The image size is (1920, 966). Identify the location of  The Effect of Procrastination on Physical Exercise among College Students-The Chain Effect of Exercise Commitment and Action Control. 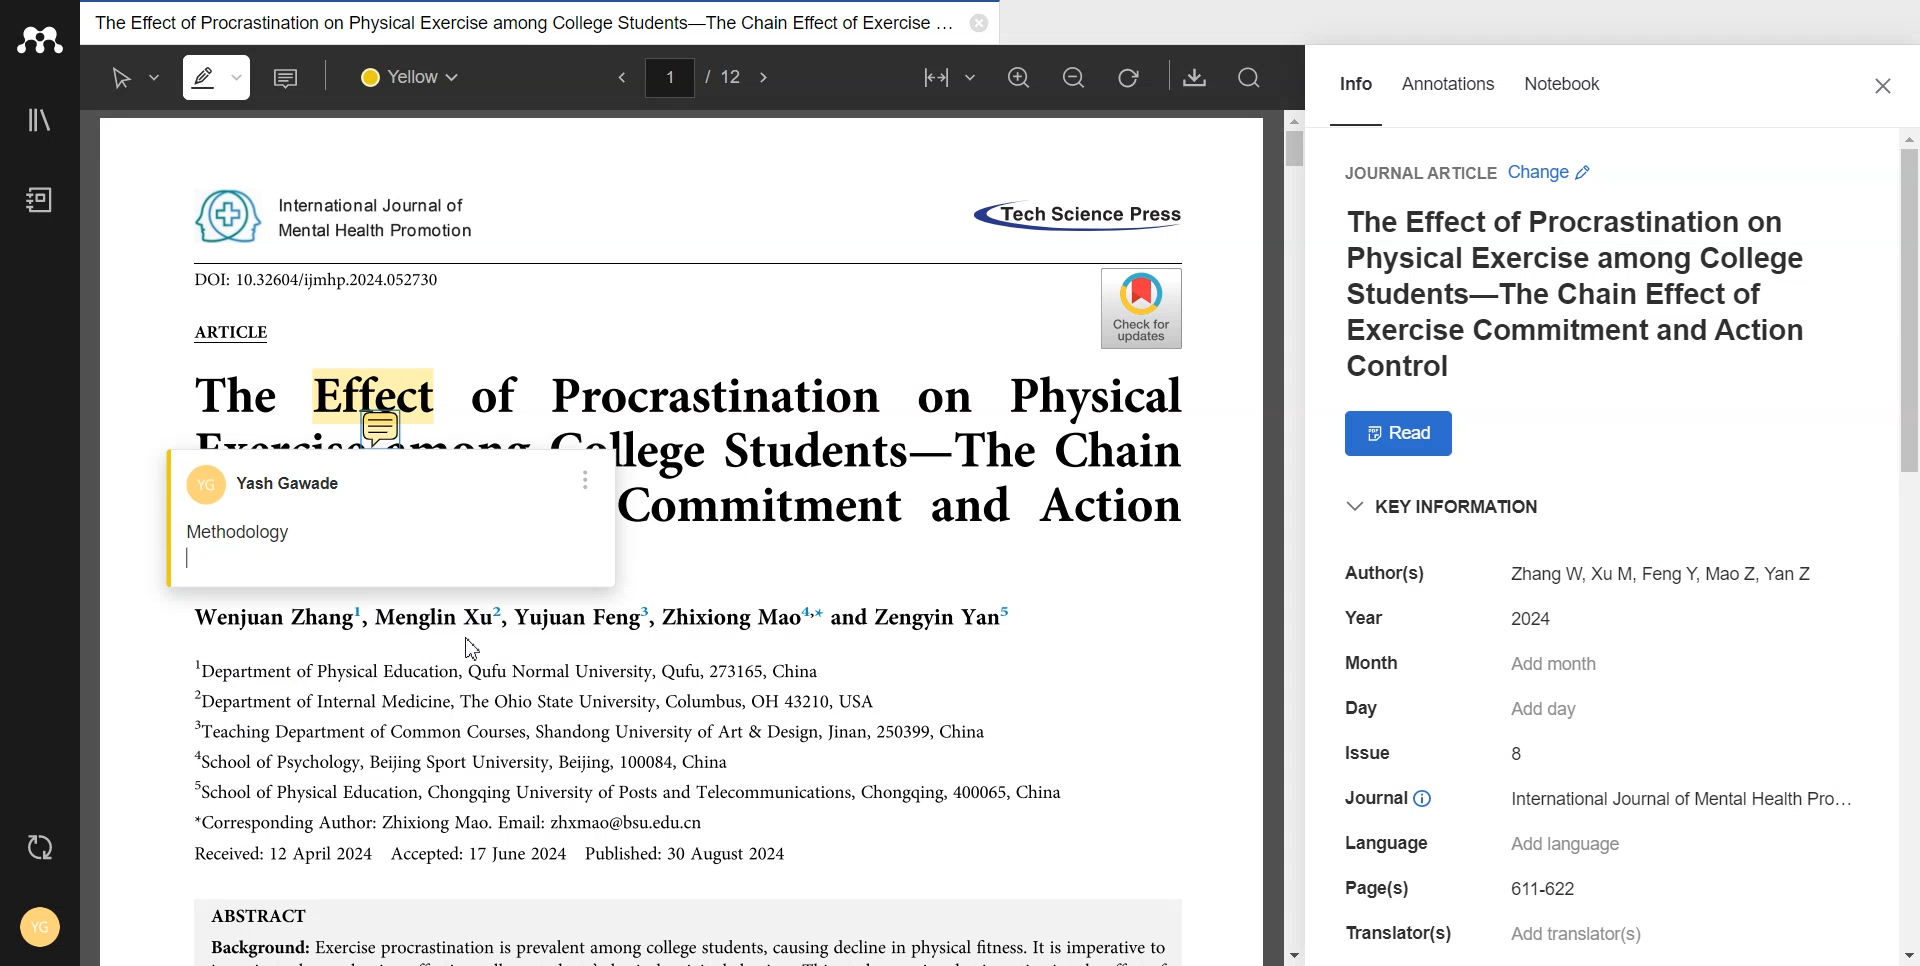
(1593, 295).